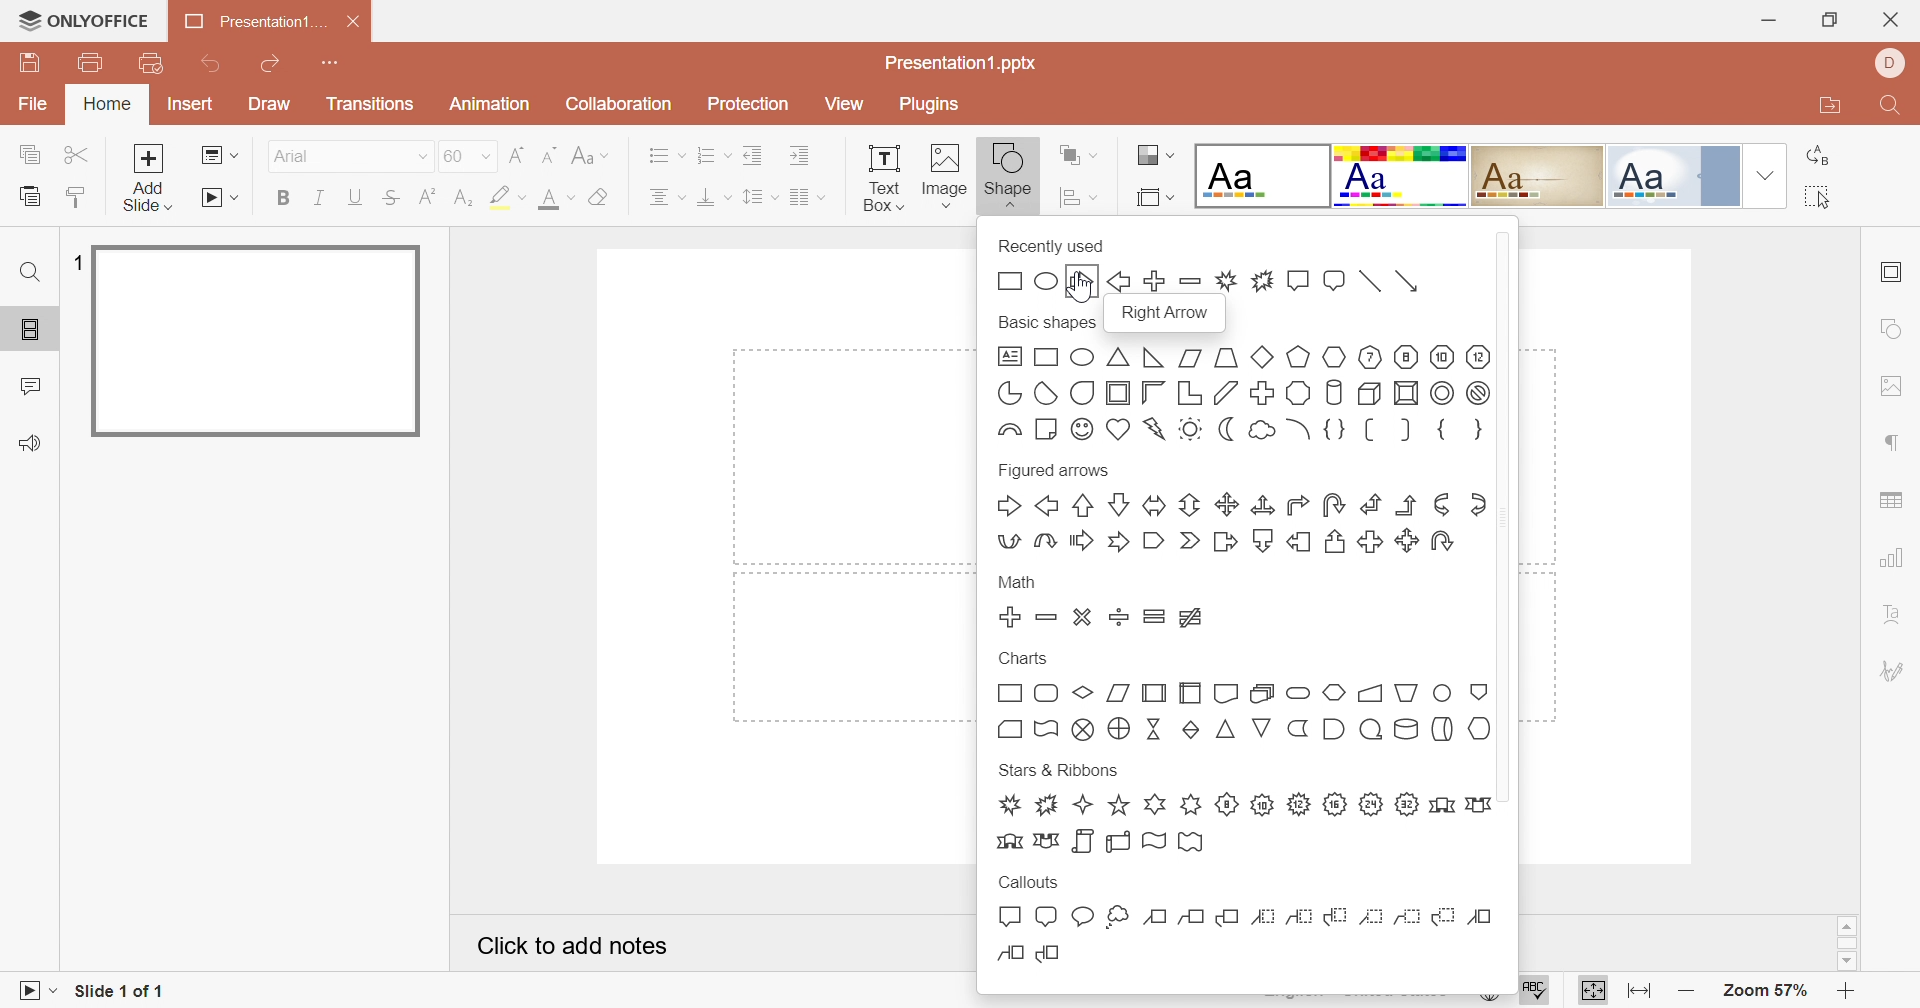 Image resolution: width=1920 pixels, height=1008 pixels. I want to click on Chart settings, so click(1894, 559).